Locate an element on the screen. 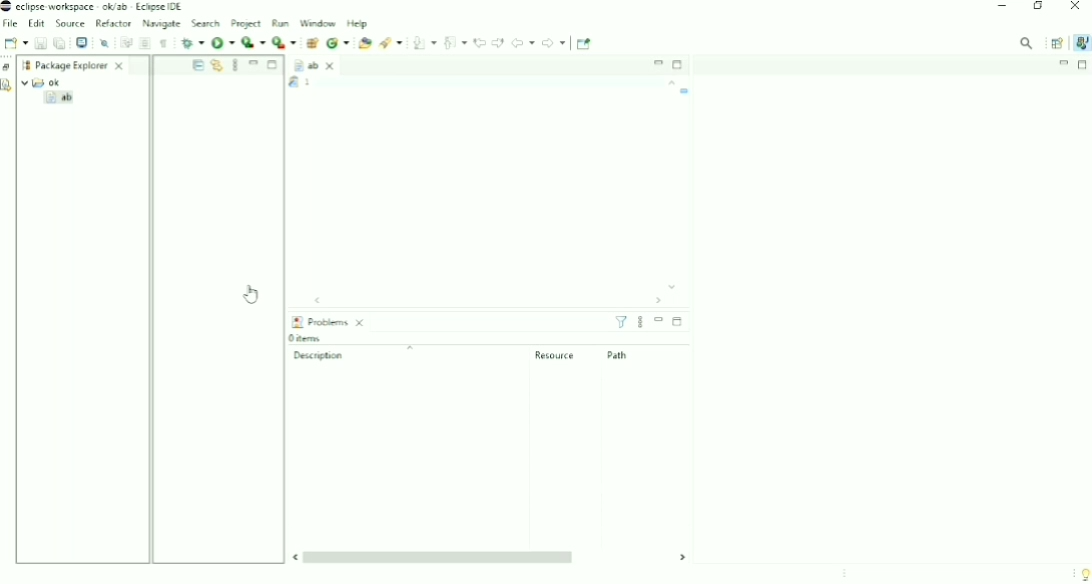 The height and width of the screenshot is (584, 1092). Access commands and other items is located at coordinates (1027, 43).